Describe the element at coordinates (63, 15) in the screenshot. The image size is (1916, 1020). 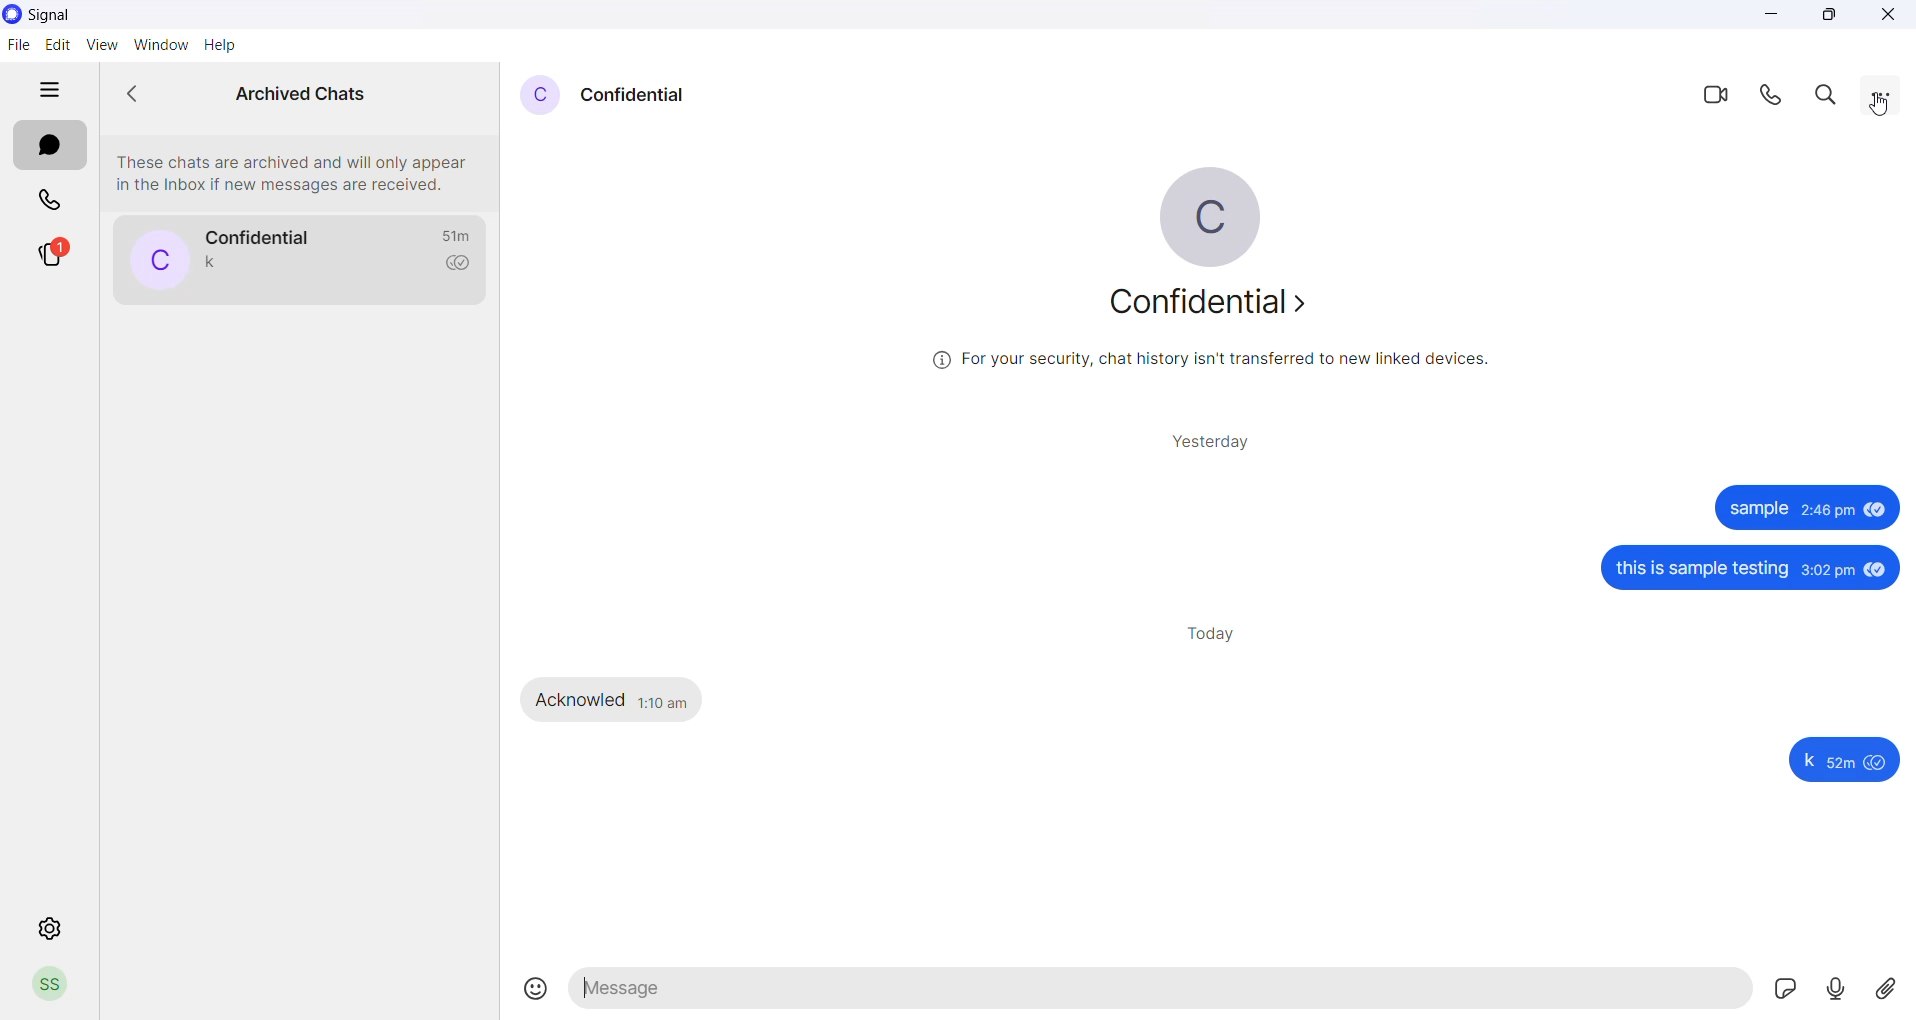
I see `application name and logo` at that location.